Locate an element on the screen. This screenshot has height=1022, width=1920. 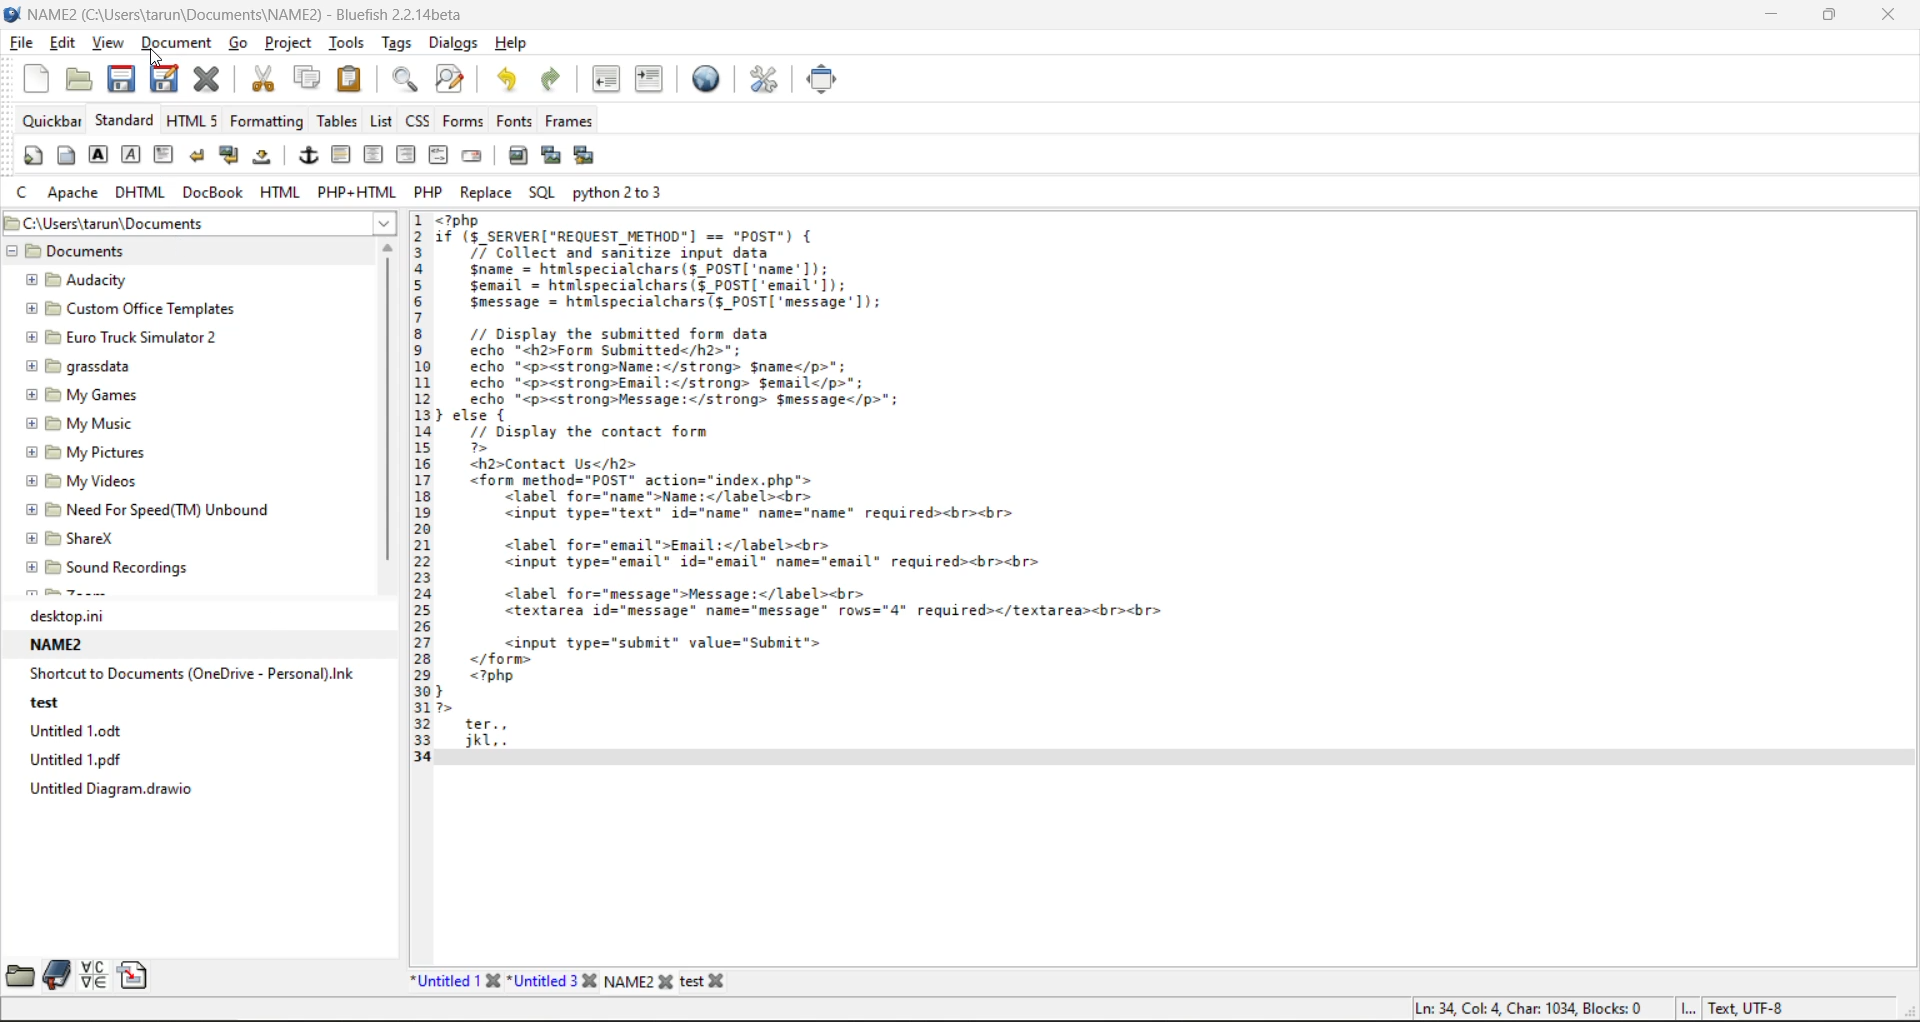
insert thumbnail is located at coordinates (550, 155).